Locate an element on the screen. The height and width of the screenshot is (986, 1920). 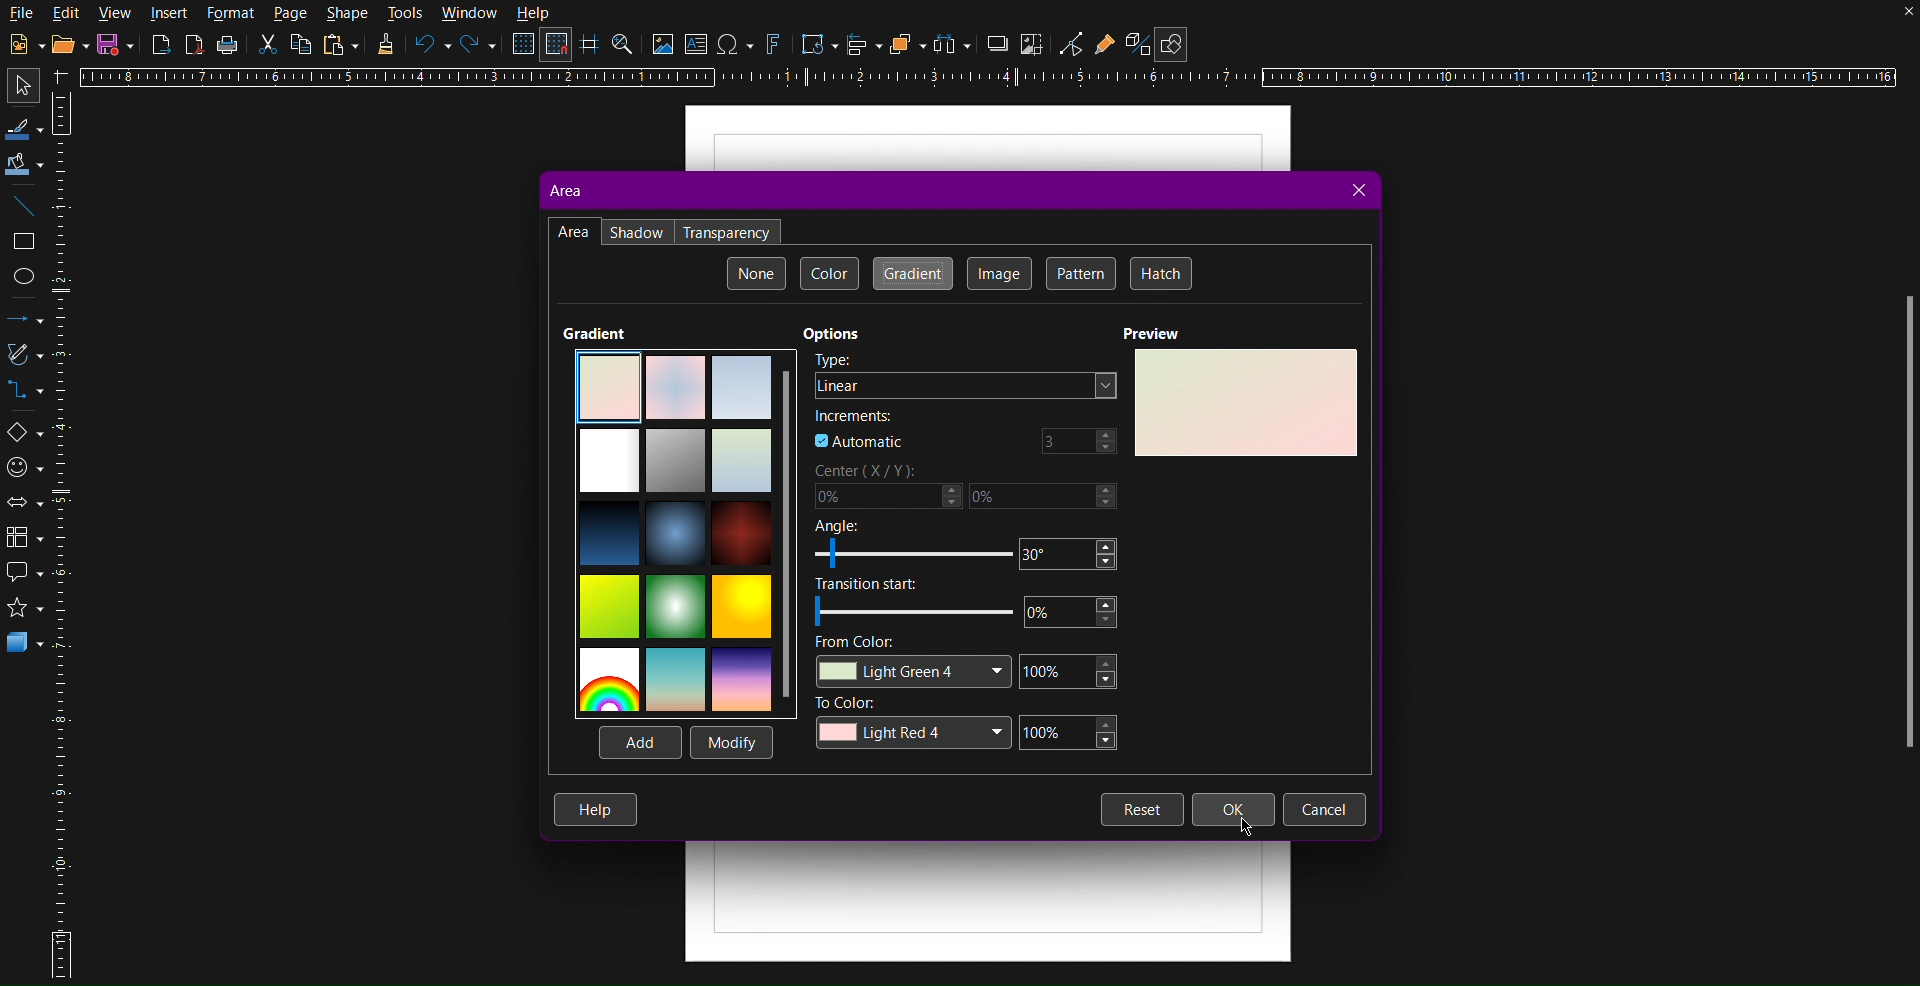
Guidelines while moving is located at coordinates (591, 47).